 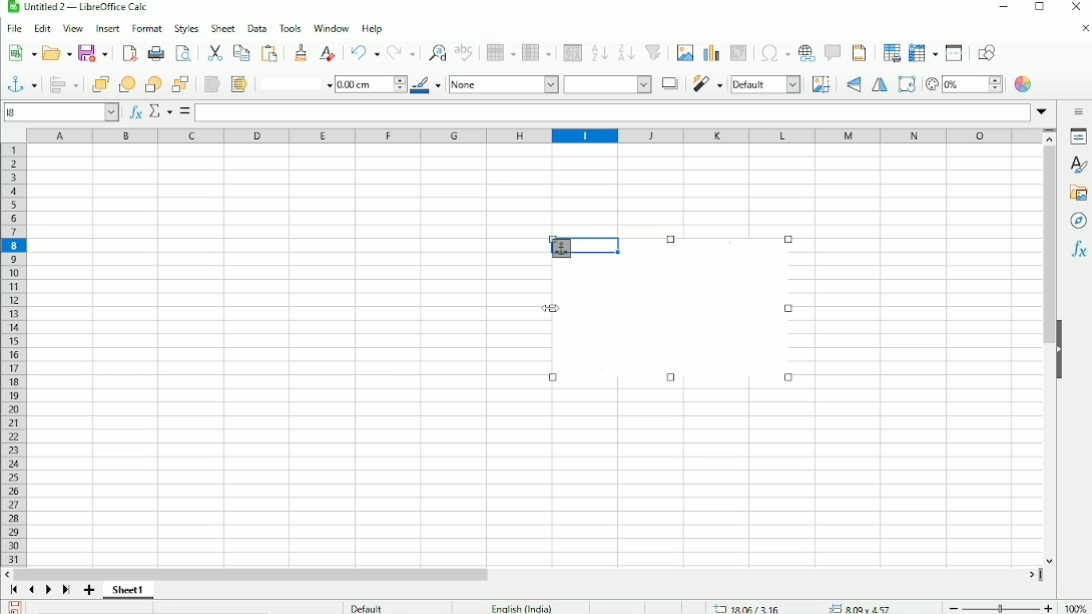 What do you see at coordinates (128, 590) in the screenshot?
I see `Sheet 1` at bounding box center [128, 590].